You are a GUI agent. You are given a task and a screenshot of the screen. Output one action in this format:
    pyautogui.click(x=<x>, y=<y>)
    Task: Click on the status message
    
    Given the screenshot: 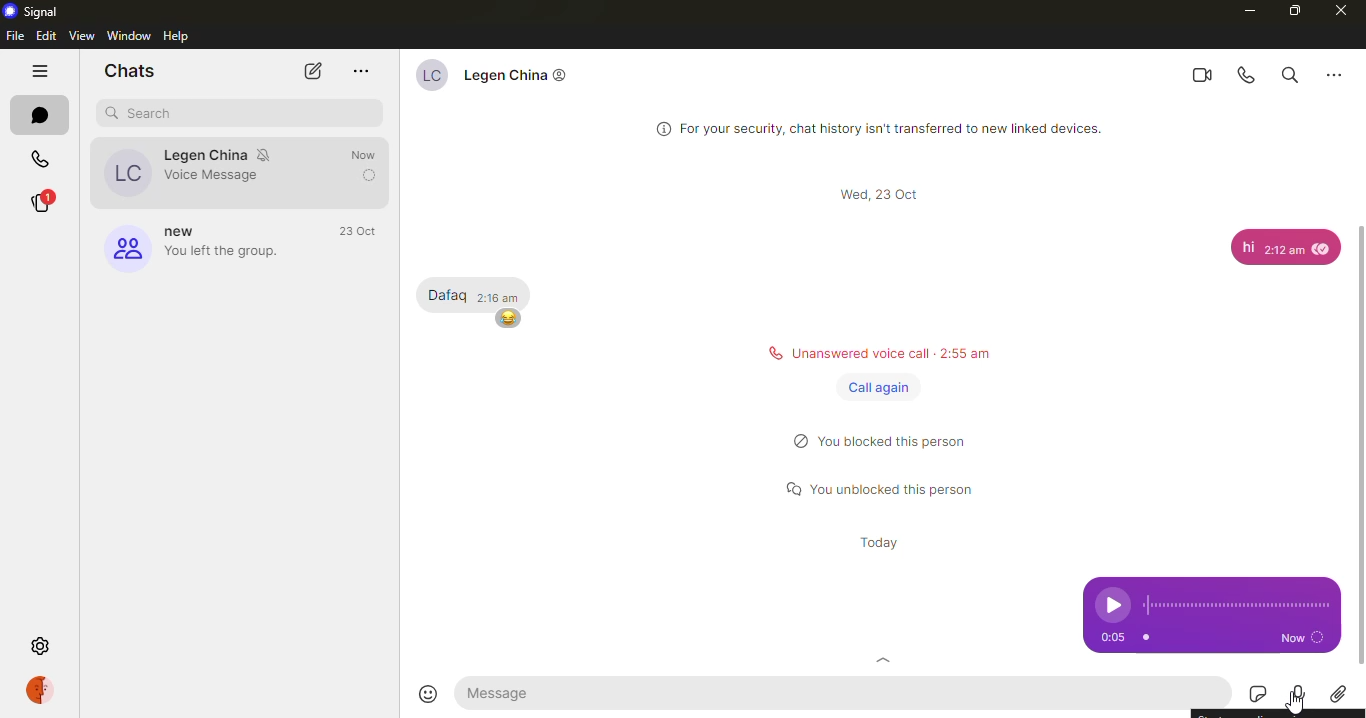 What is the action you would take?
    pyautogui.click(x=882, y=444)
    